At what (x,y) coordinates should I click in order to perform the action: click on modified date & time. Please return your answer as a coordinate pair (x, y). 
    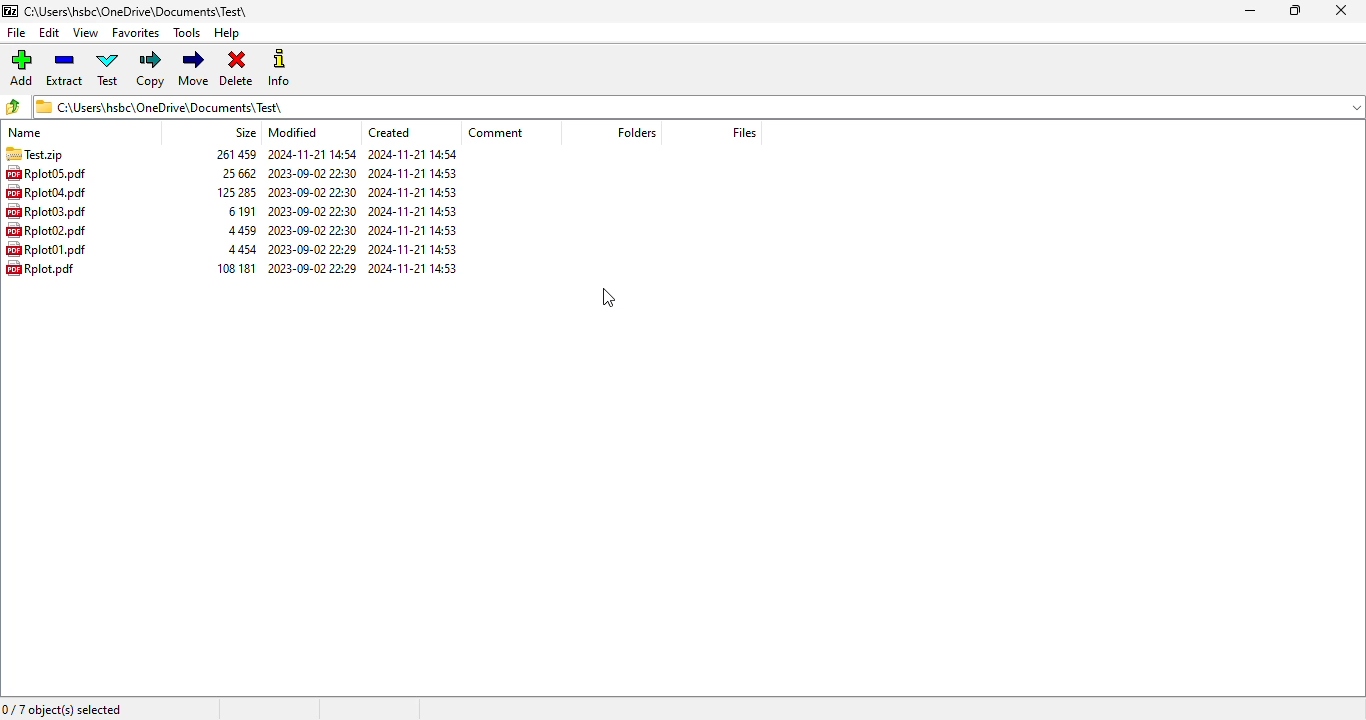
    Looking at the image, I should click on (312, 192).